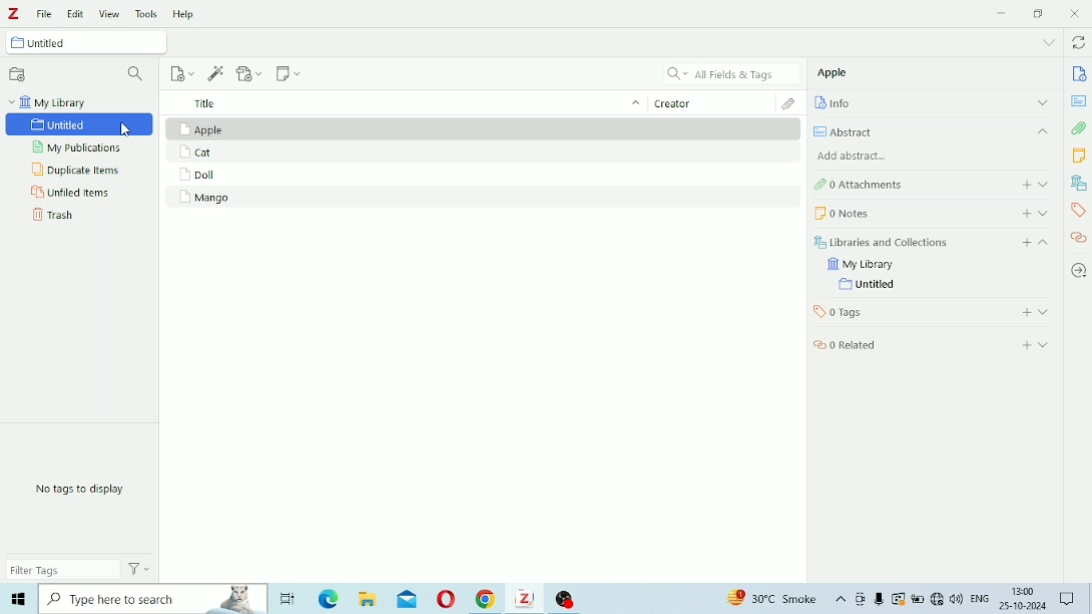  I want to click on Unfiled Items, so click(70, 192).